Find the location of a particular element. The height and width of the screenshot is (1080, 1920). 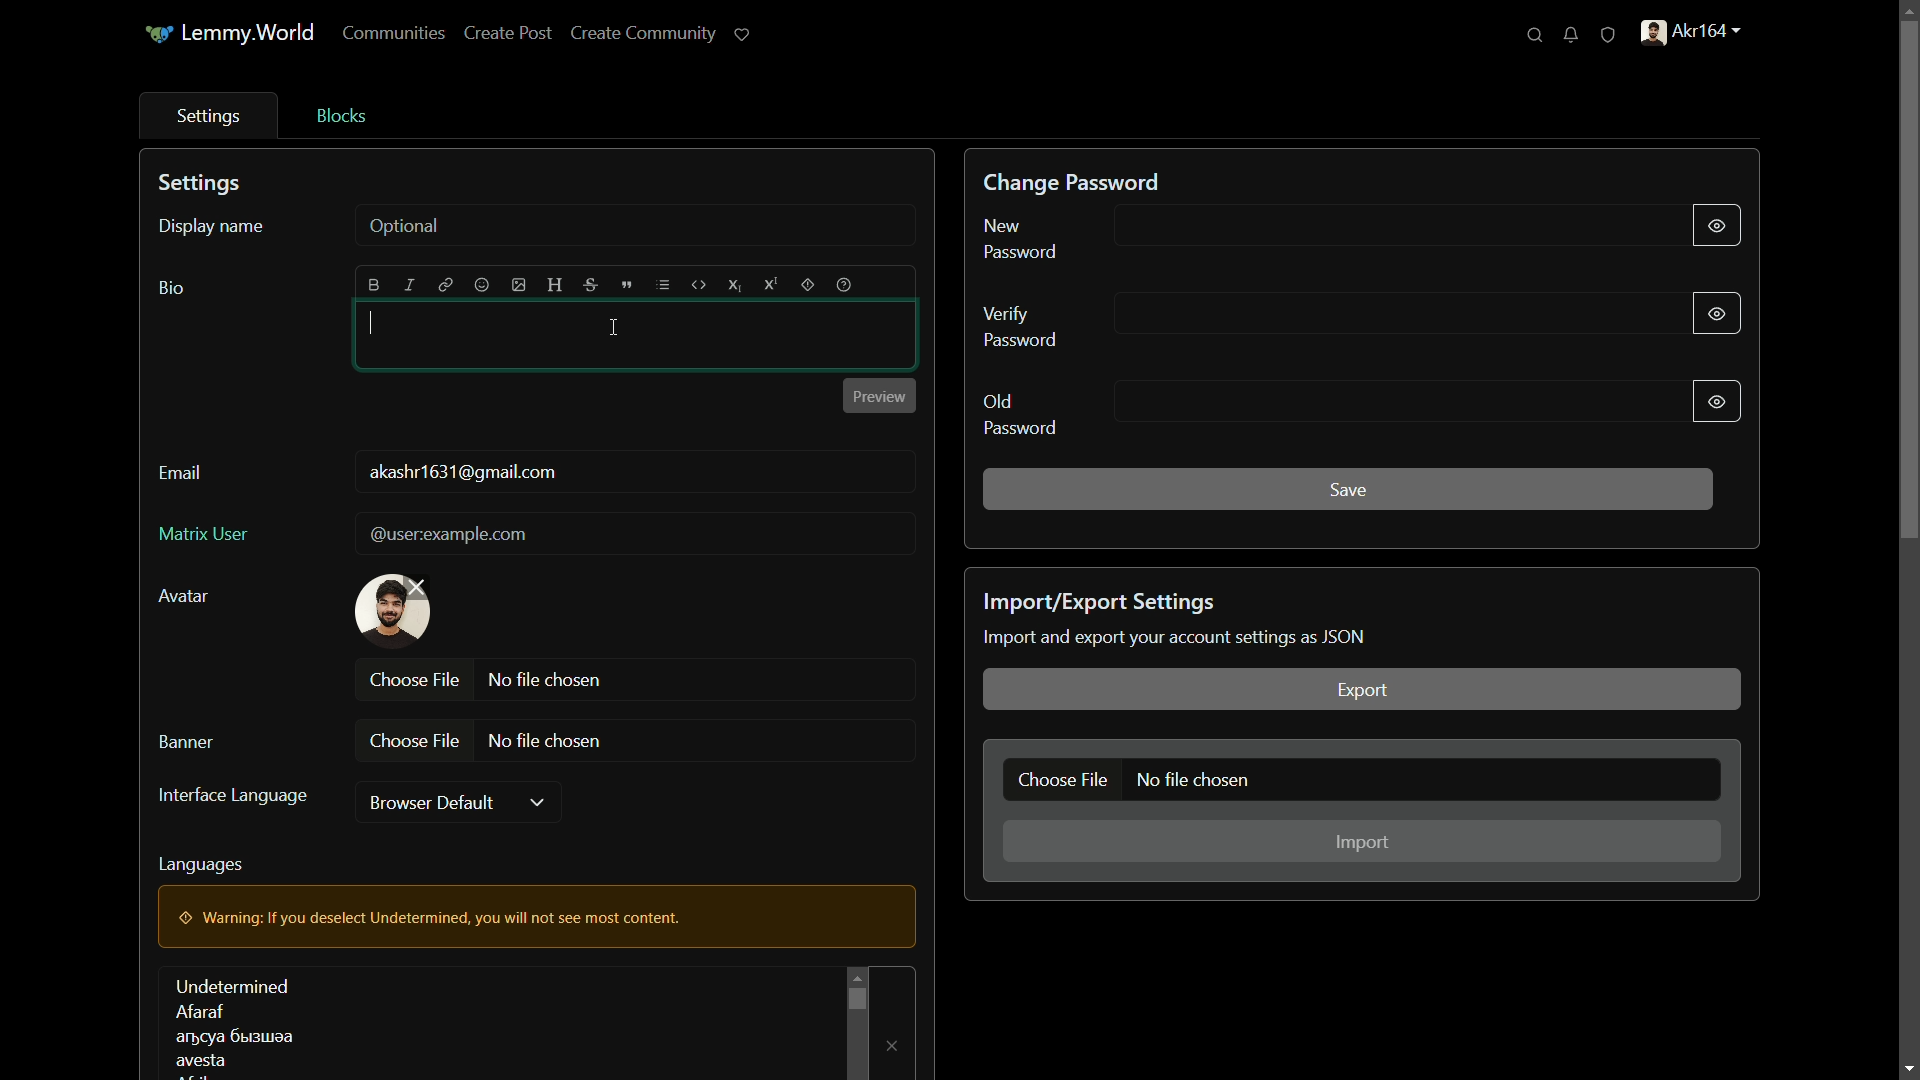

image is located at coordinates (518, 285).